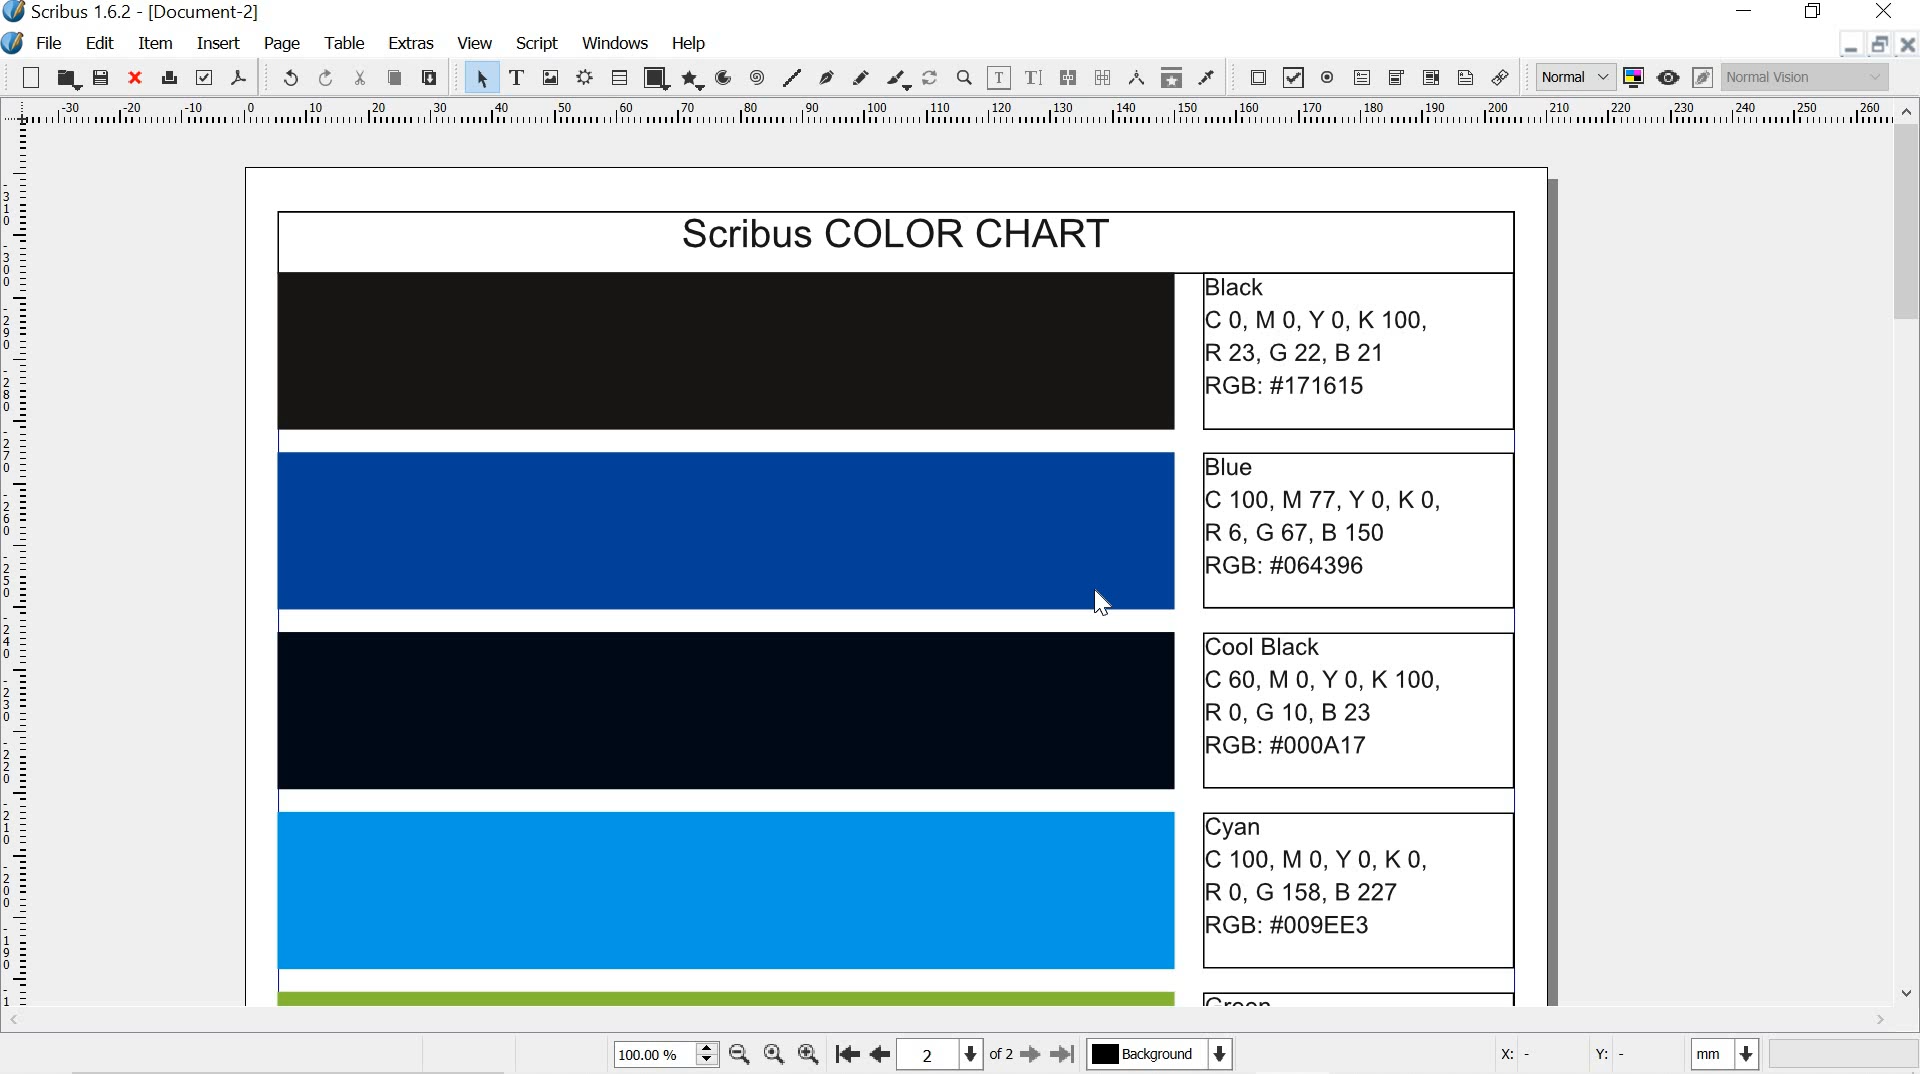 Image resolution: width=1920 pixels, height=1074 pixels. Describe the element at coordinates (772, 1054) in the screenshot. I see `Center` at that location.